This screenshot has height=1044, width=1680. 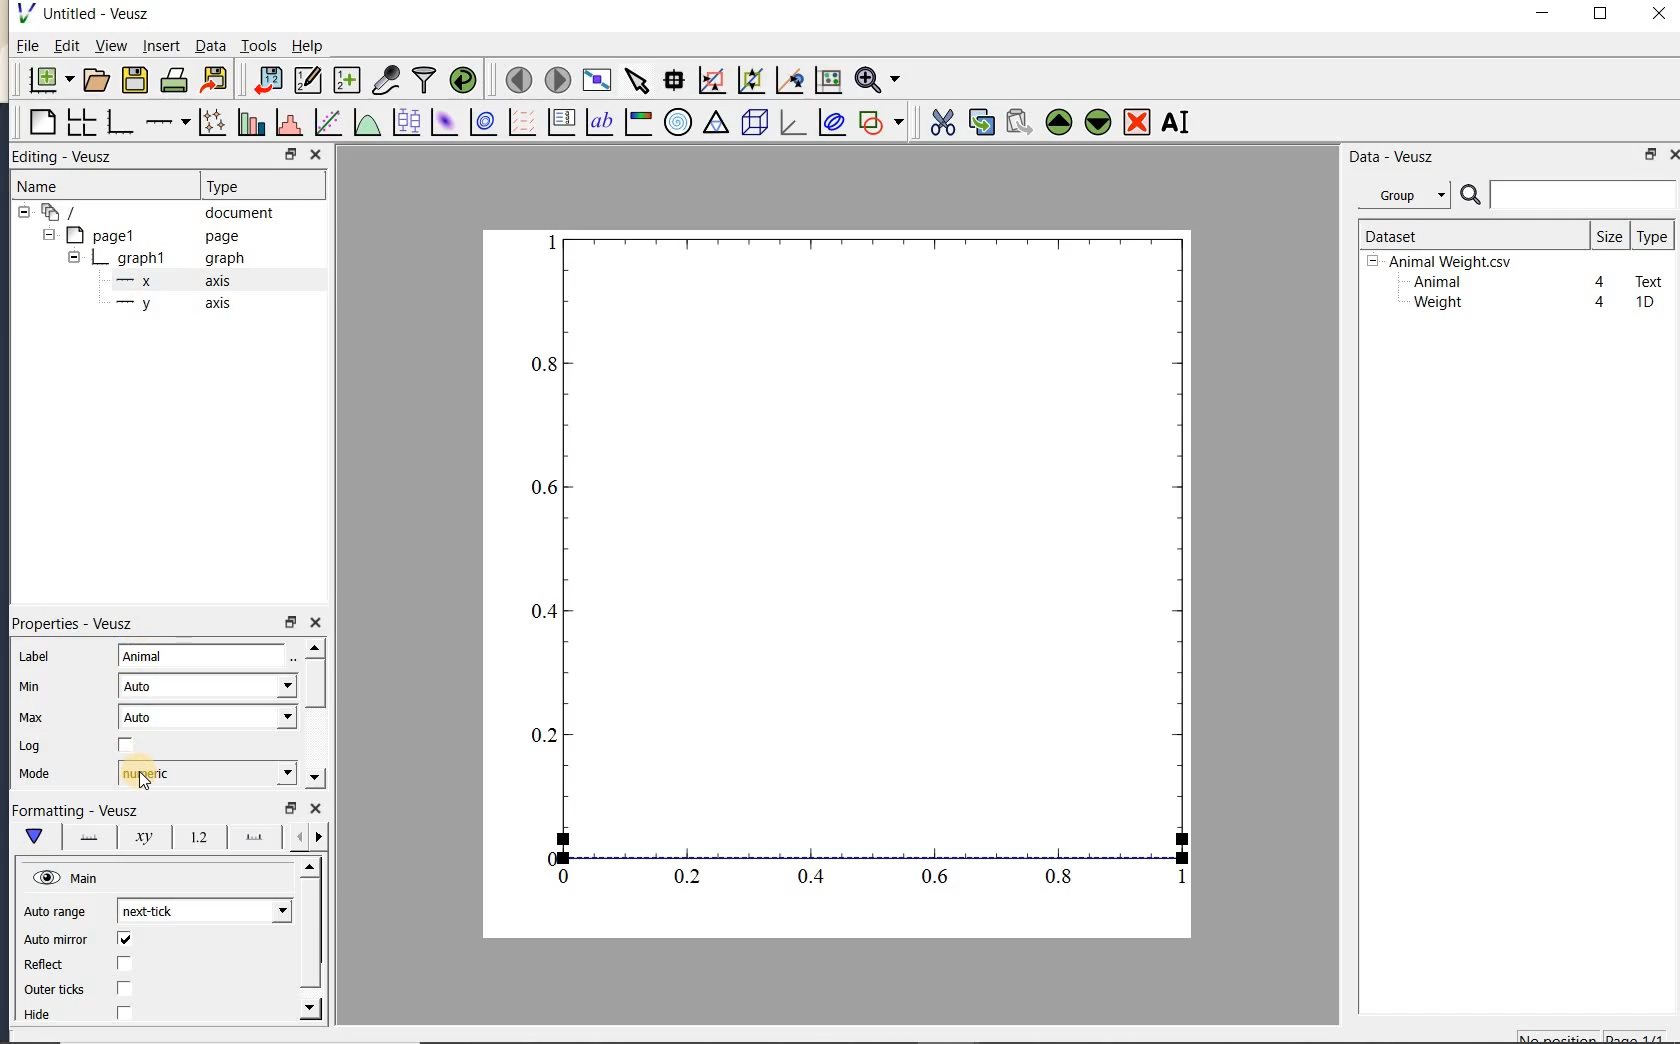 I want to click on Properties - Veusz, so click(x=79, y=623).